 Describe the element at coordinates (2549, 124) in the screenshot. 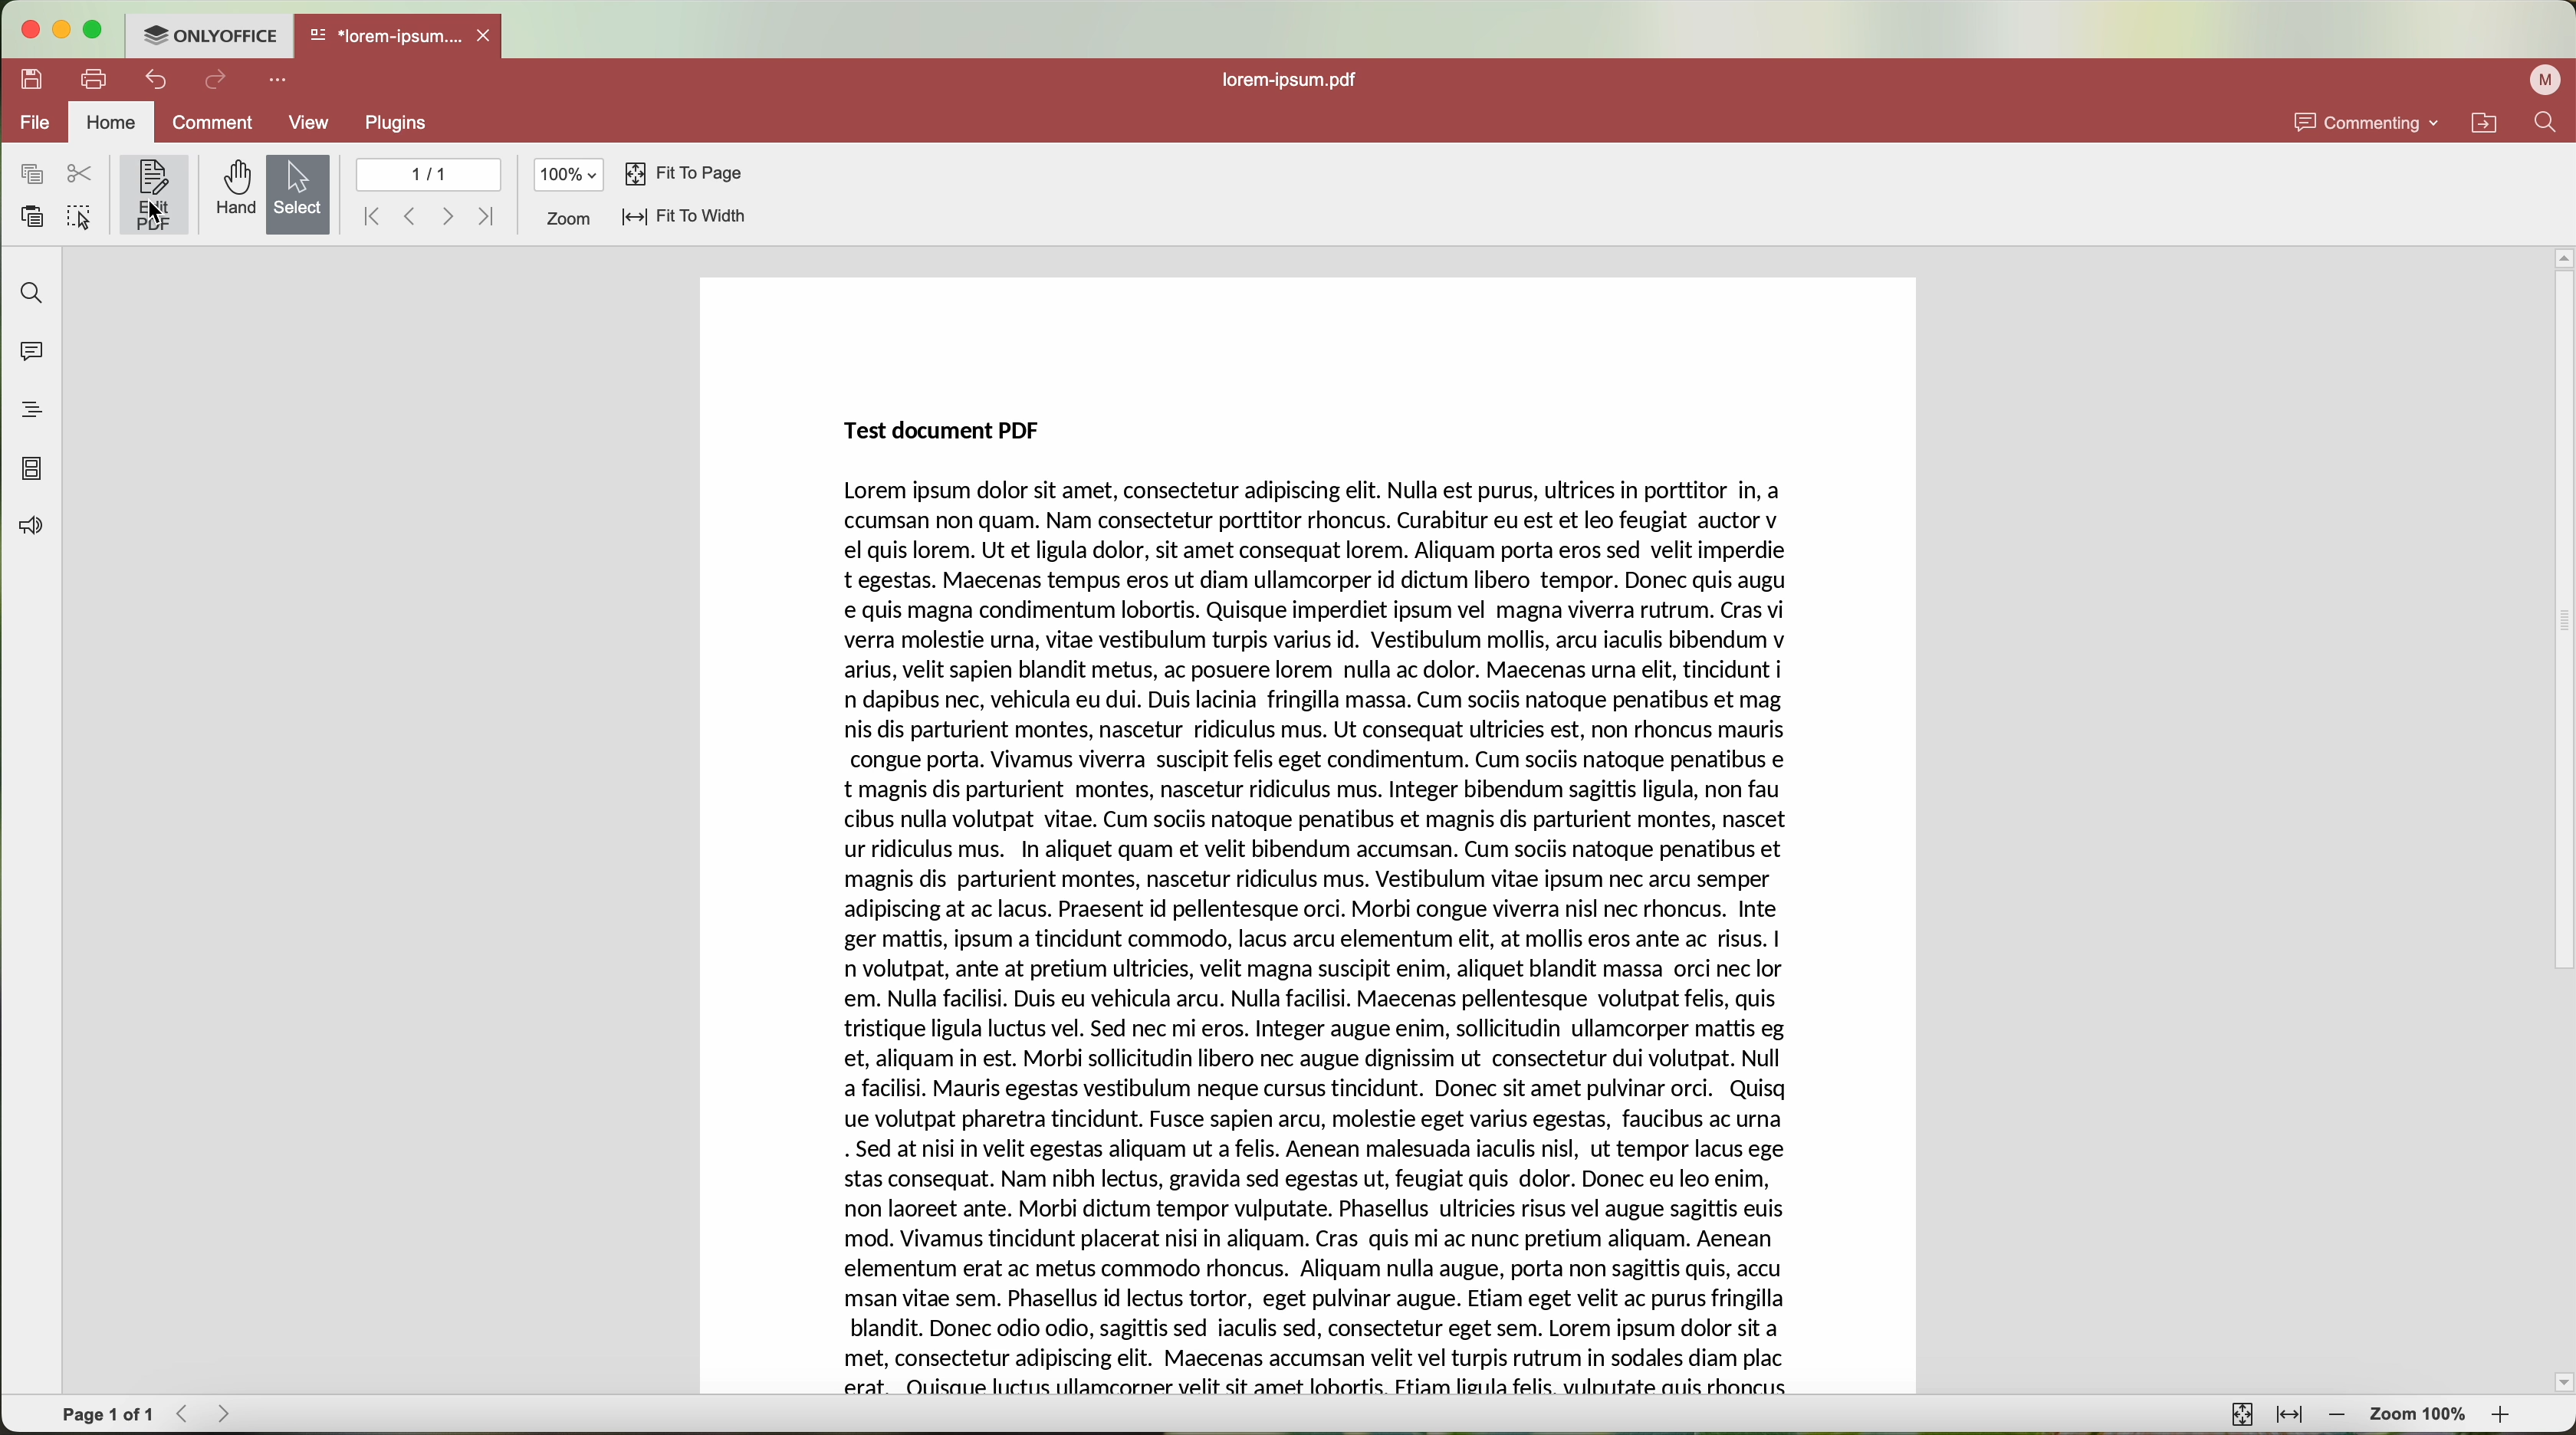

I see `find` at that location.